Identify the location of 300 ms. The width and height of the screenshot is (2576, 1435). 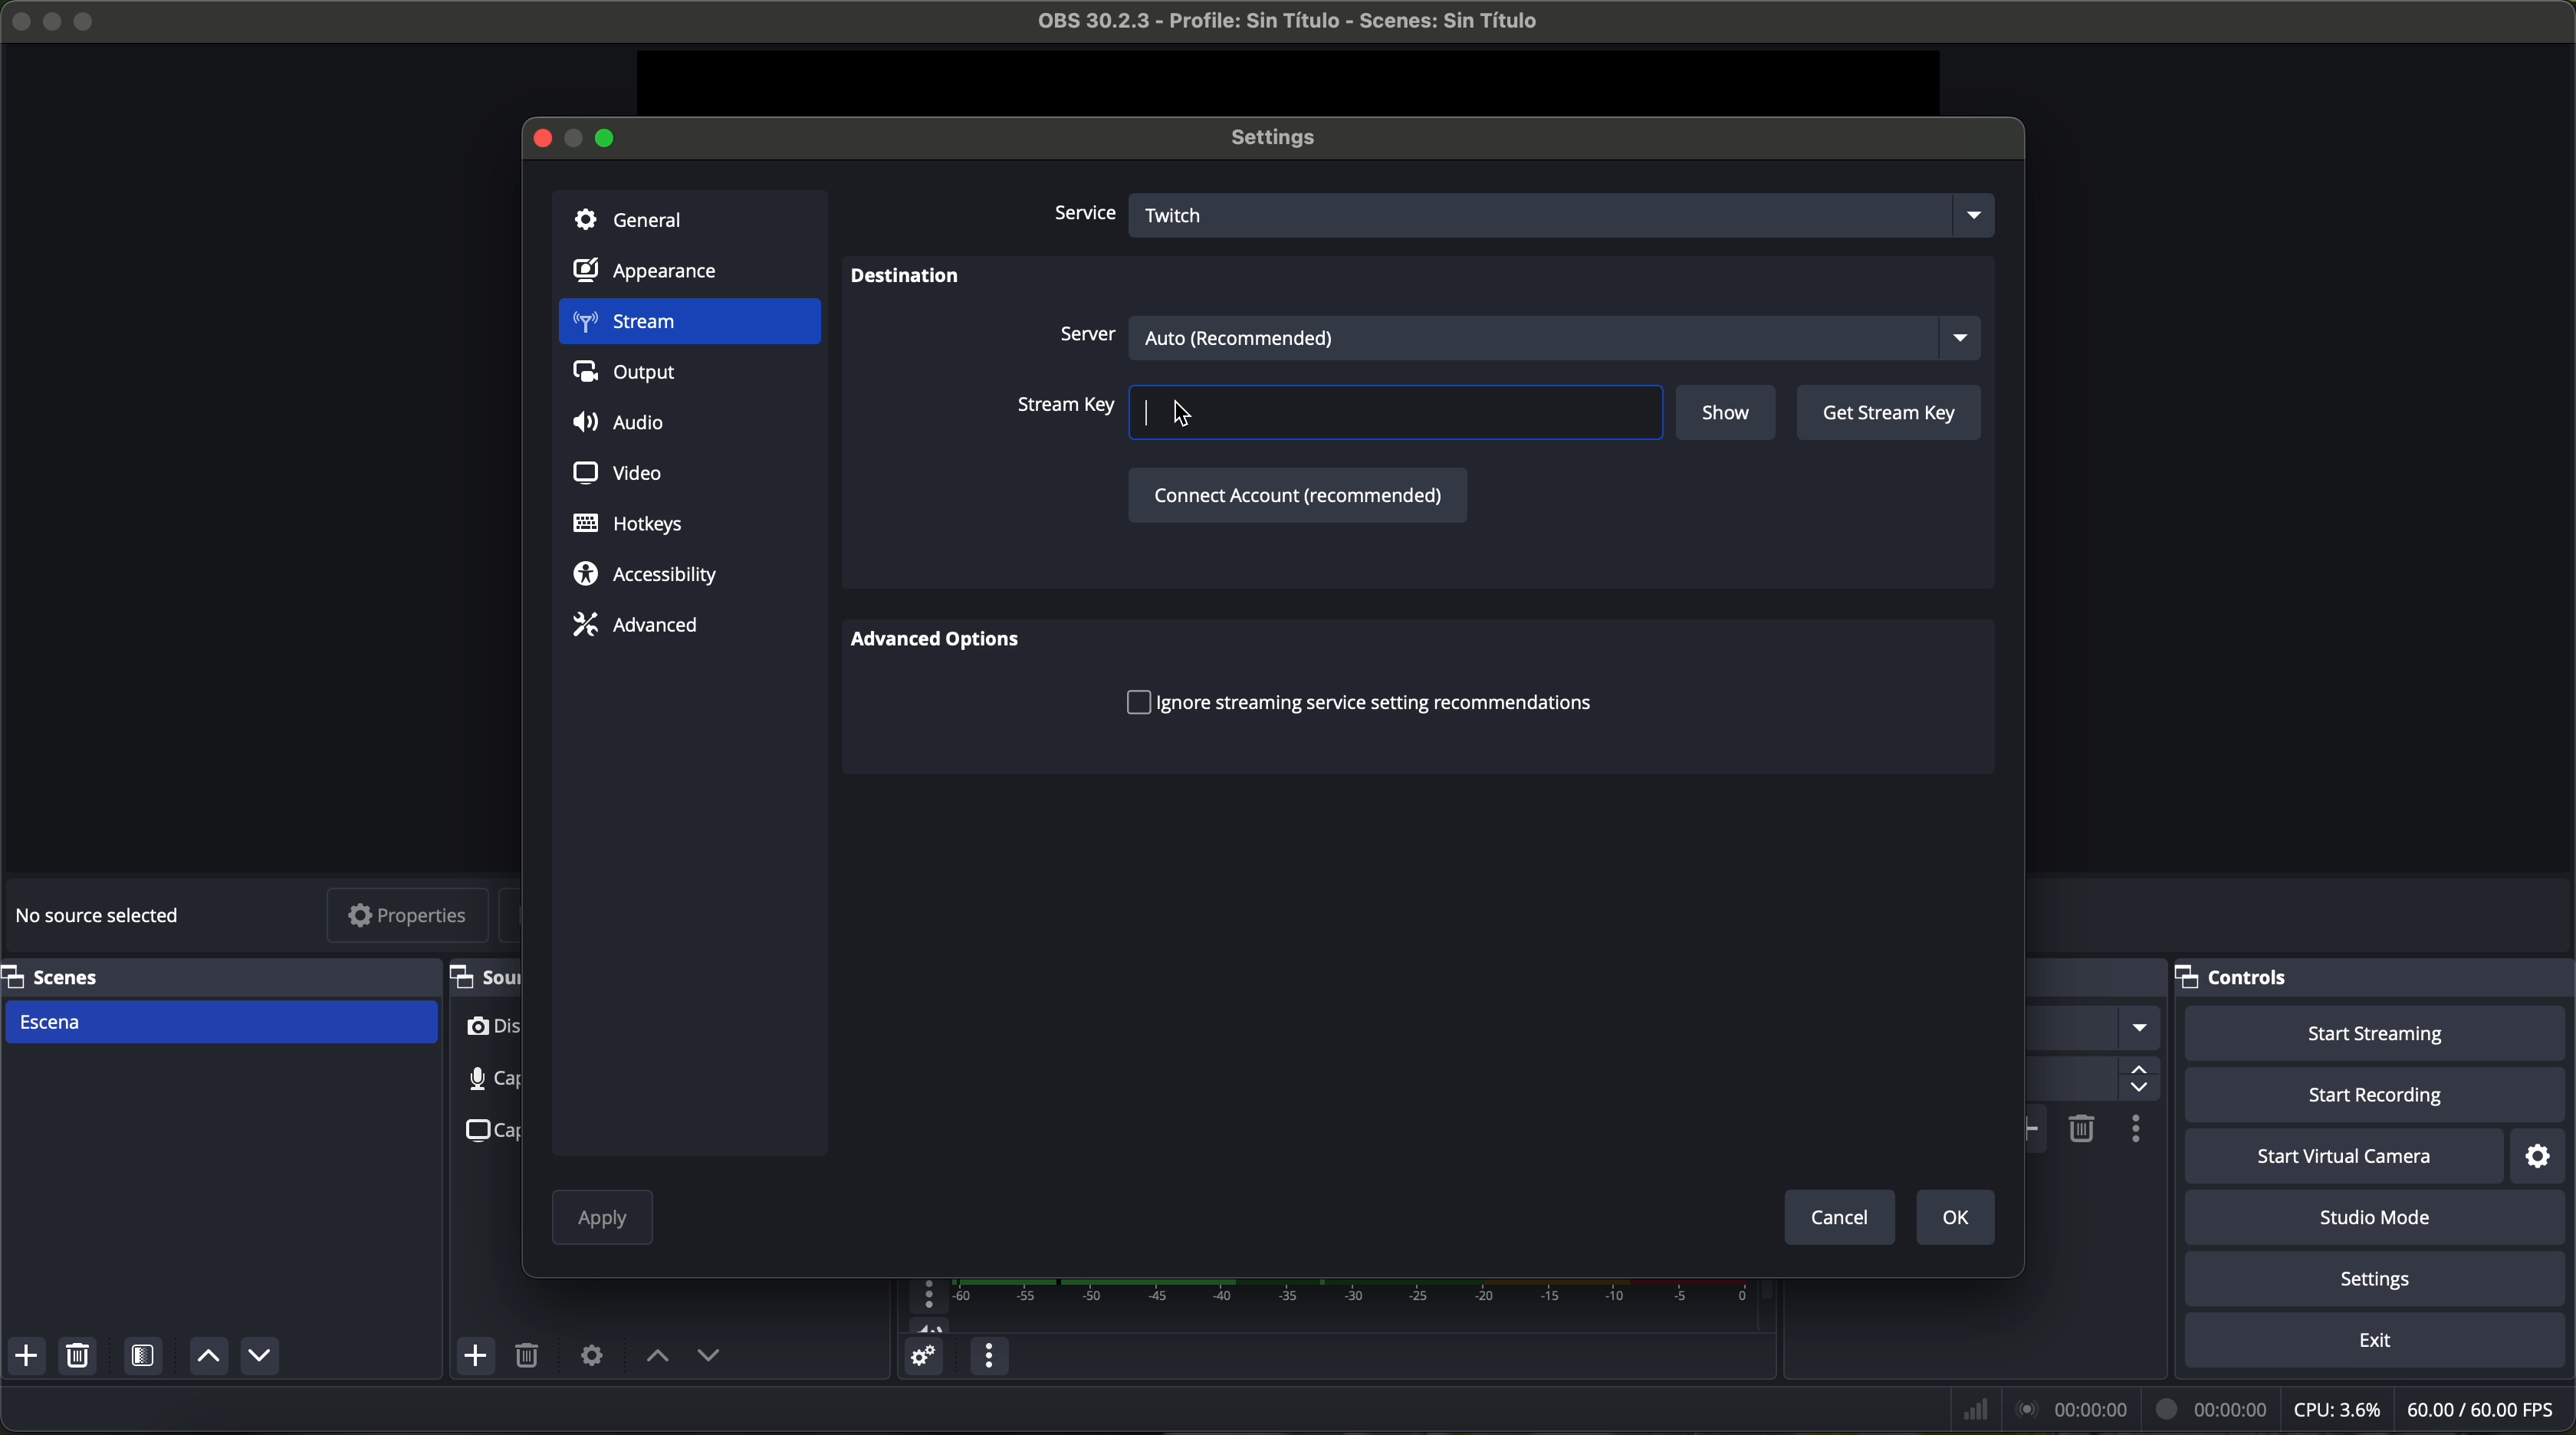
(2090, 1080).